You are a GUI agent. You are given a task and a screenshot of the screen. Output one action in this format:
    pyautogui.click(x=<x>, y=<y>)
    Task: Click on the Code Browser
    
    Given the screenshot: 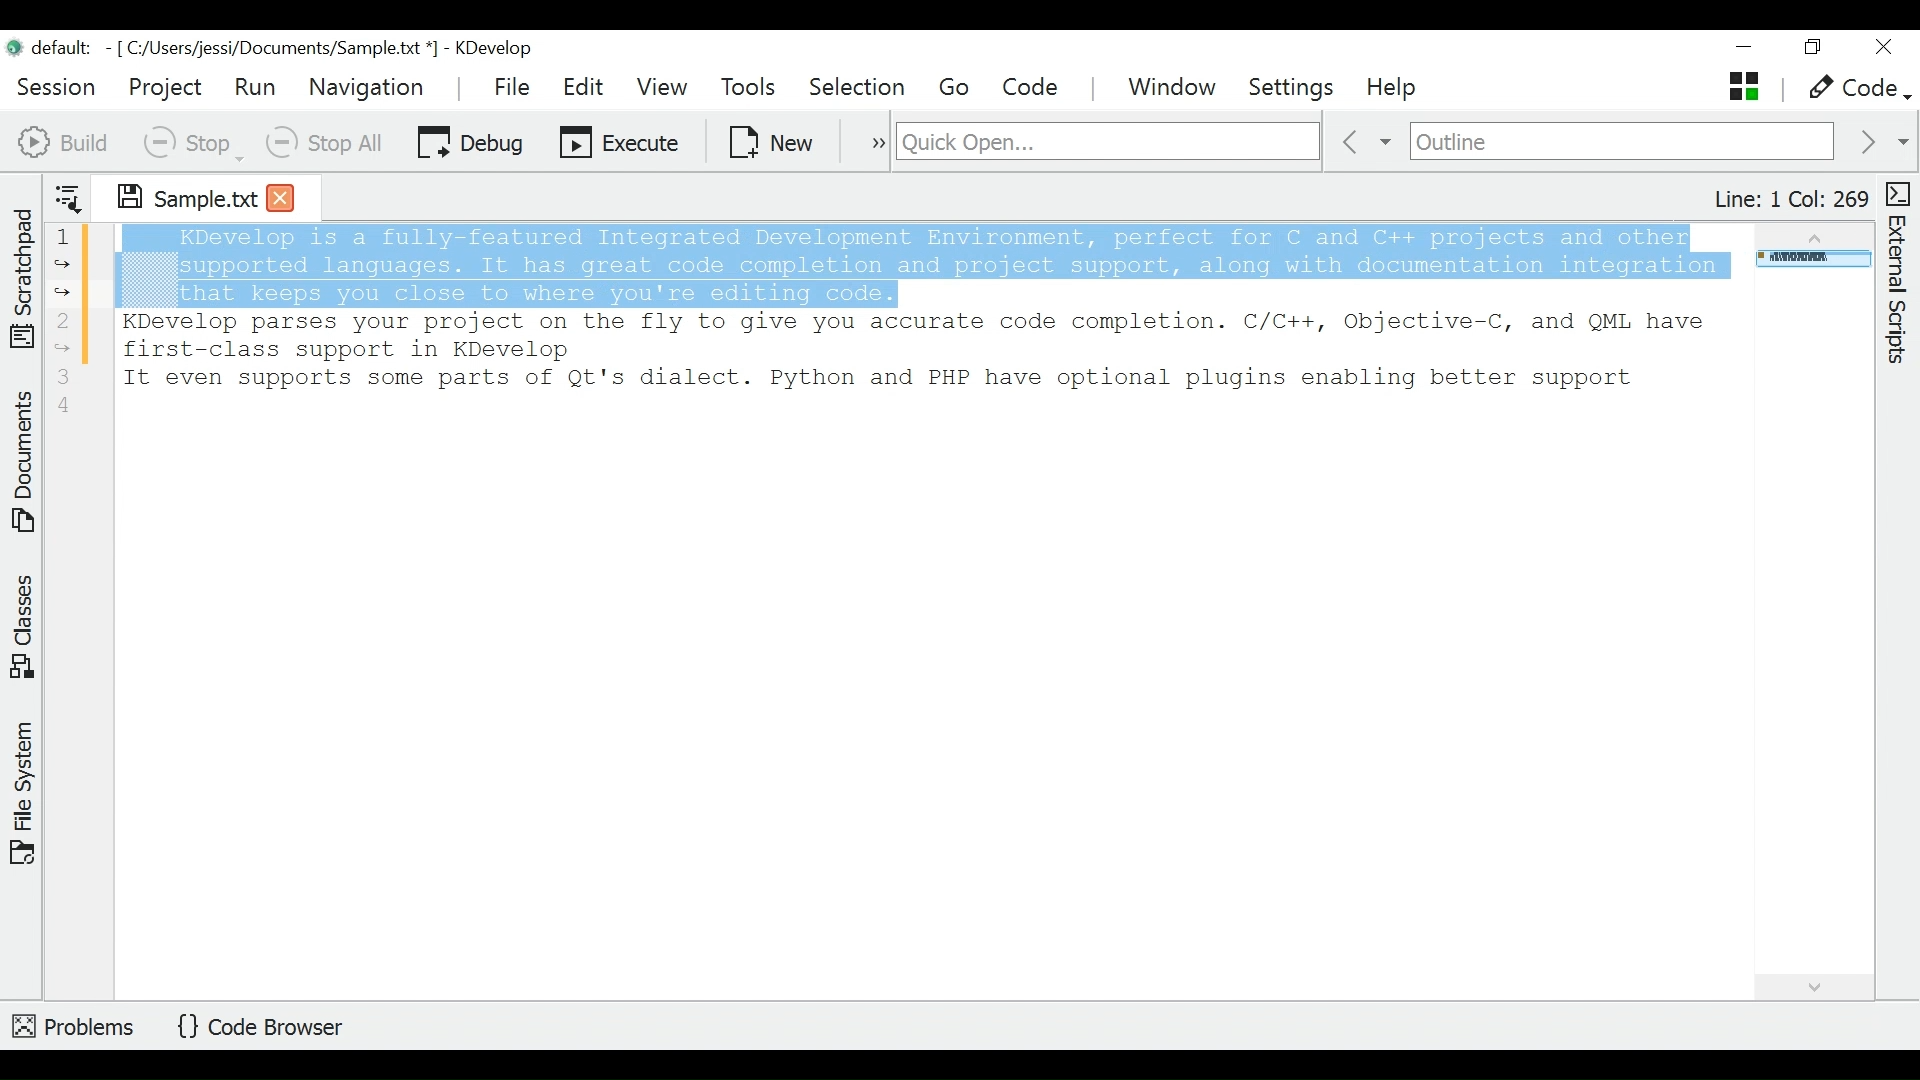 What is the action you would take?
    pyautogui.click(x=267, y=1028)
    